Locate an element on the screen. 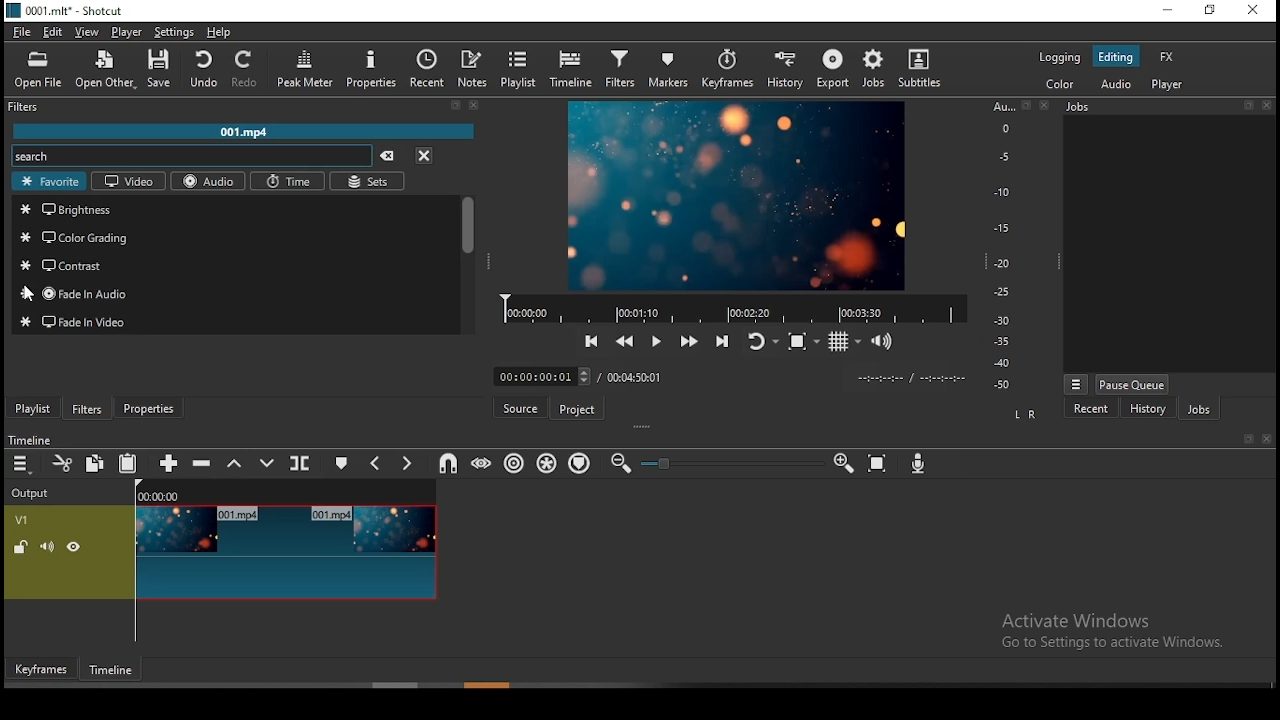 This screenshot has width=1280, height=720. add source to playlist is located at coordinates (61, 380).